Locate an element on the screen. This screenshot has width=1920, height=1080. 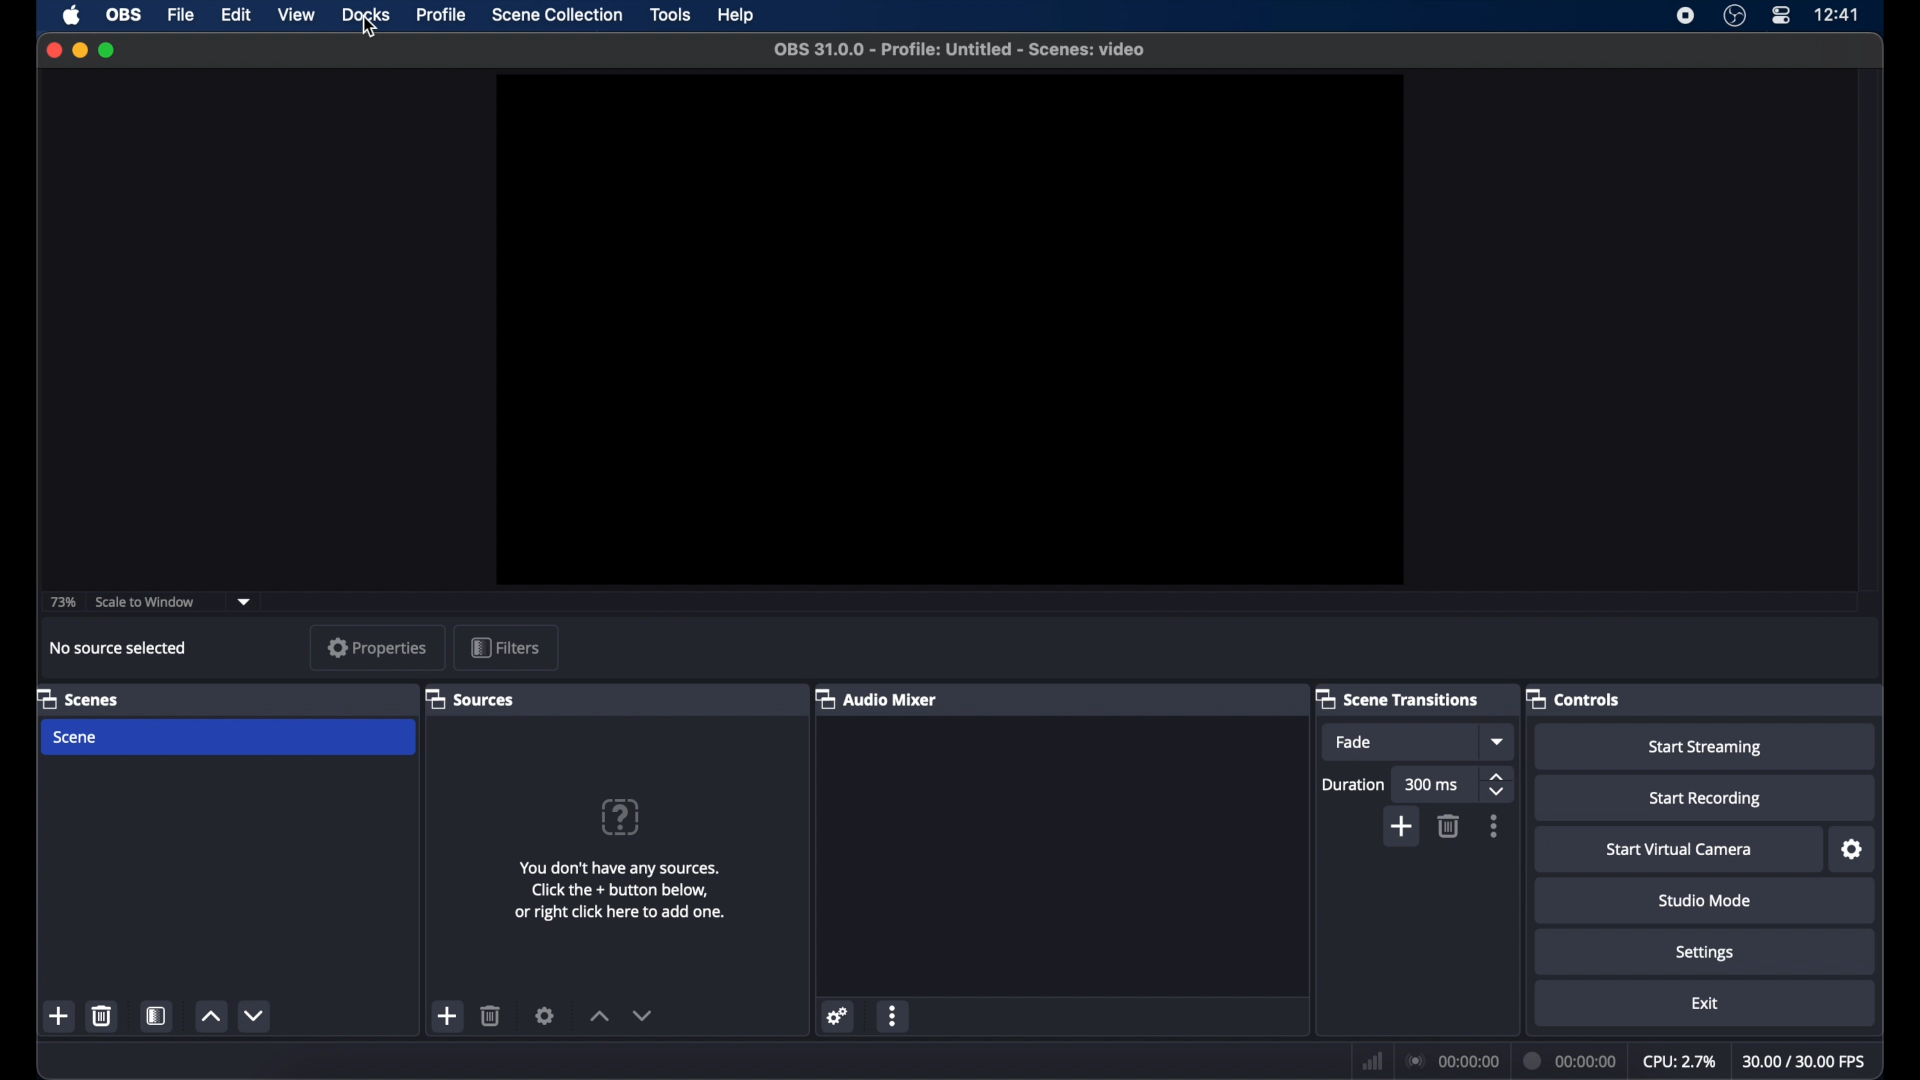
minimize is located at coordinates (79, 50).